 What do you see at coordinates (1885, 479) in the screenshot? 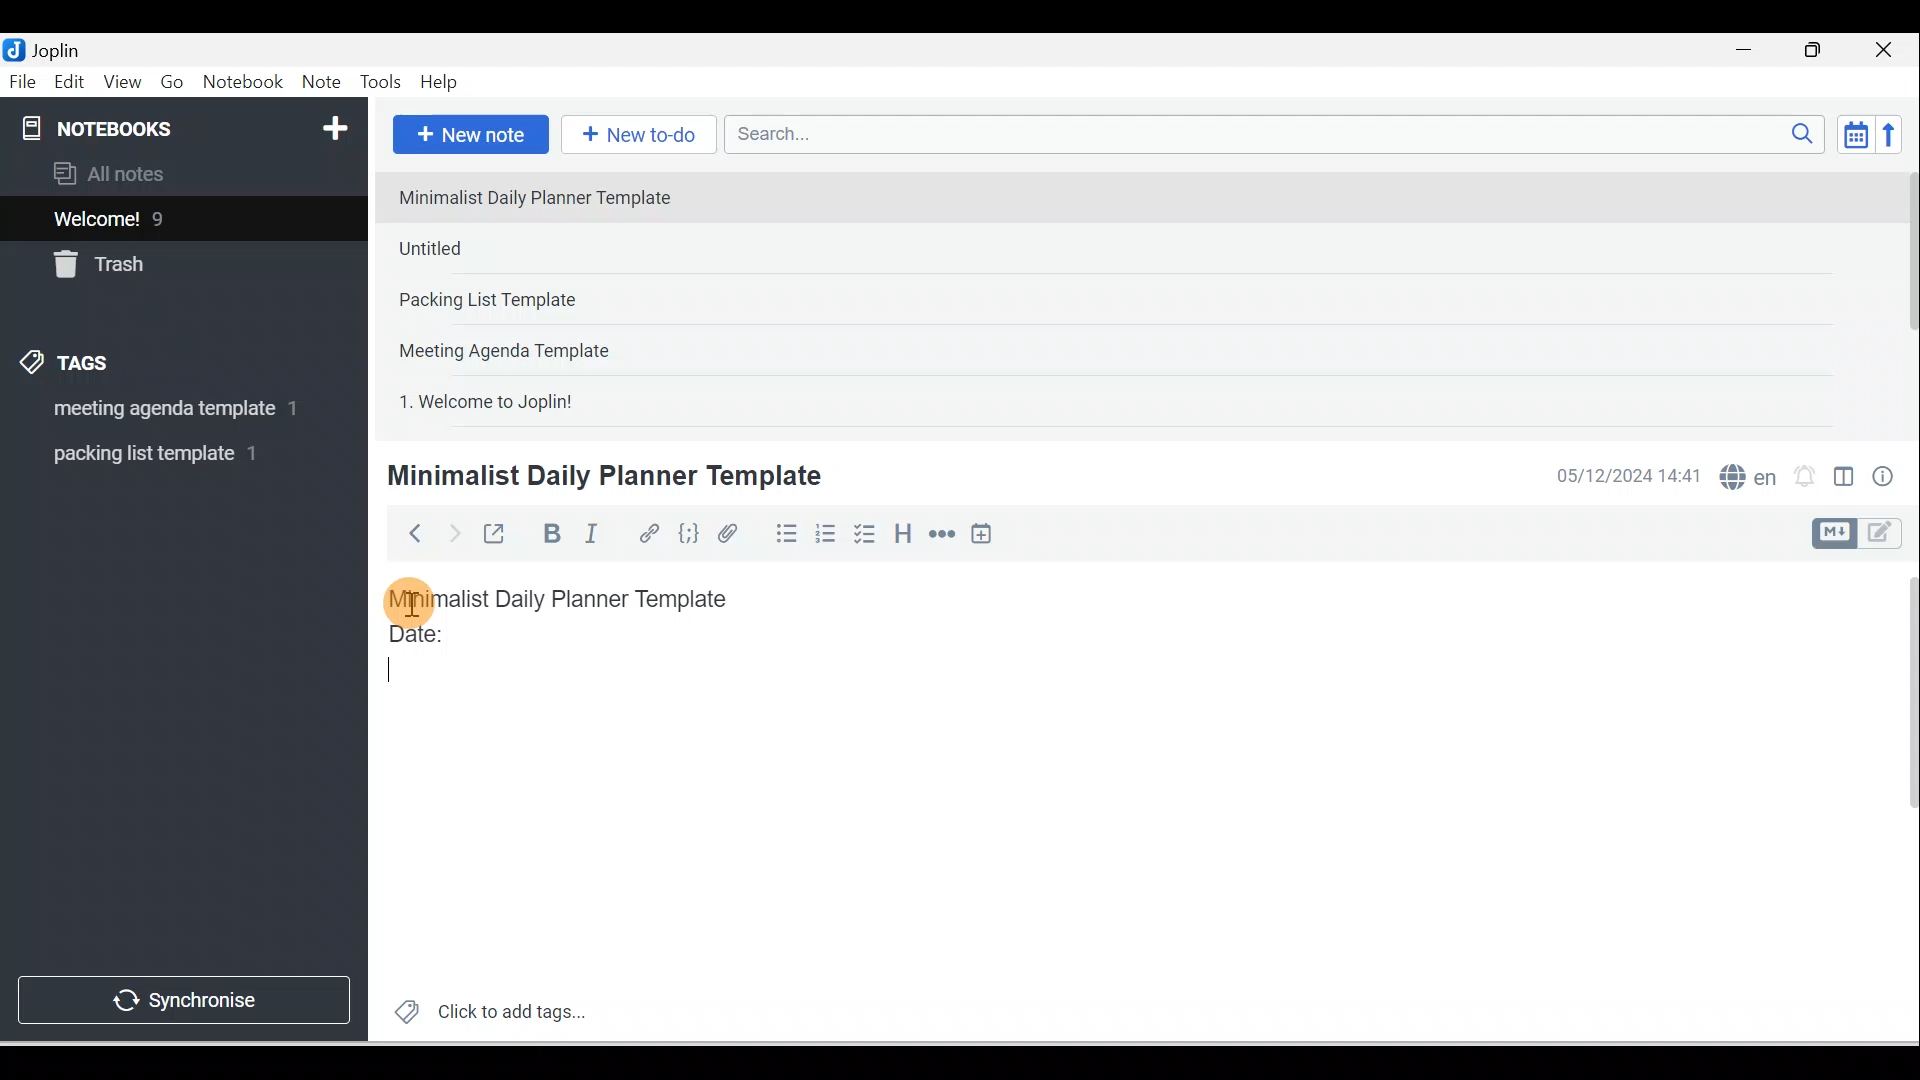
I see `Note properties` at bounding box center [1885, 479].